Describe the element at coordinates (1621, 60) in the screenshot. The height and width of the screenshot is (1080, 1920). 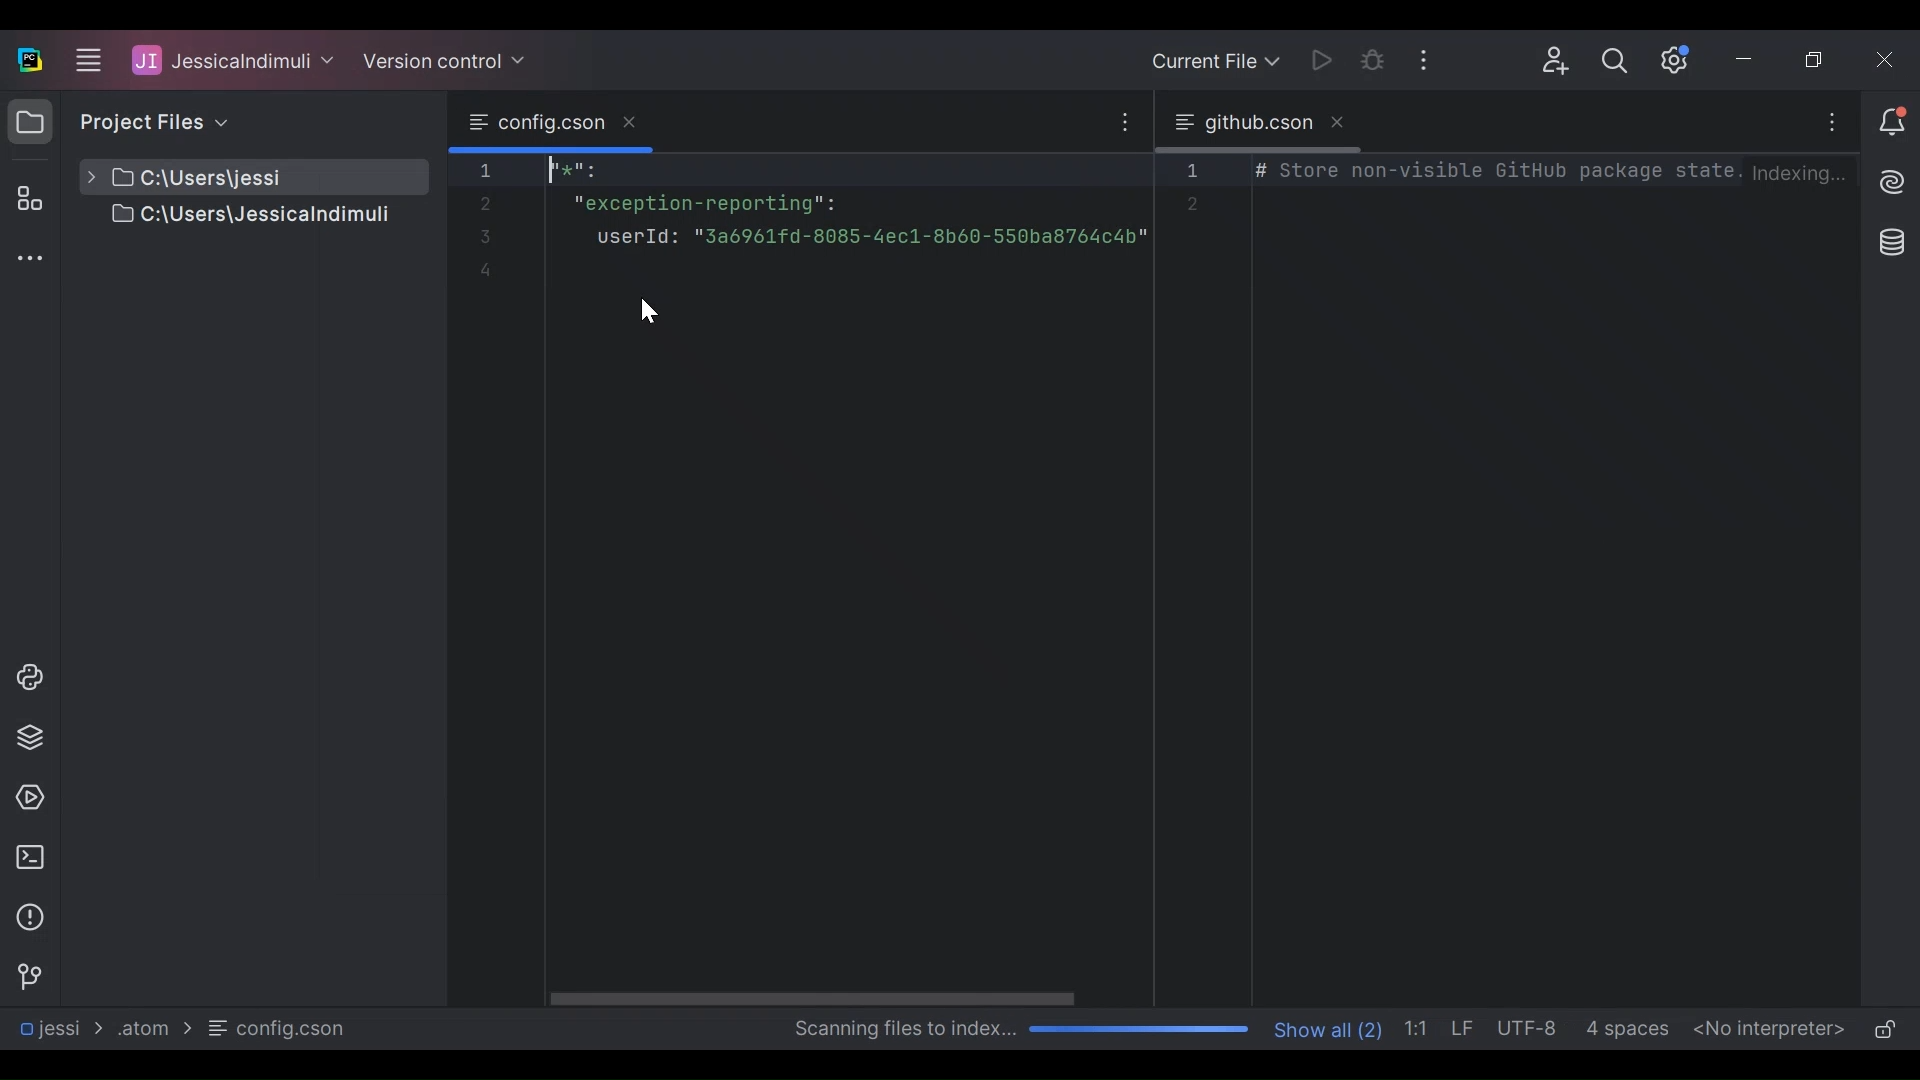
I see `Search` at that location.